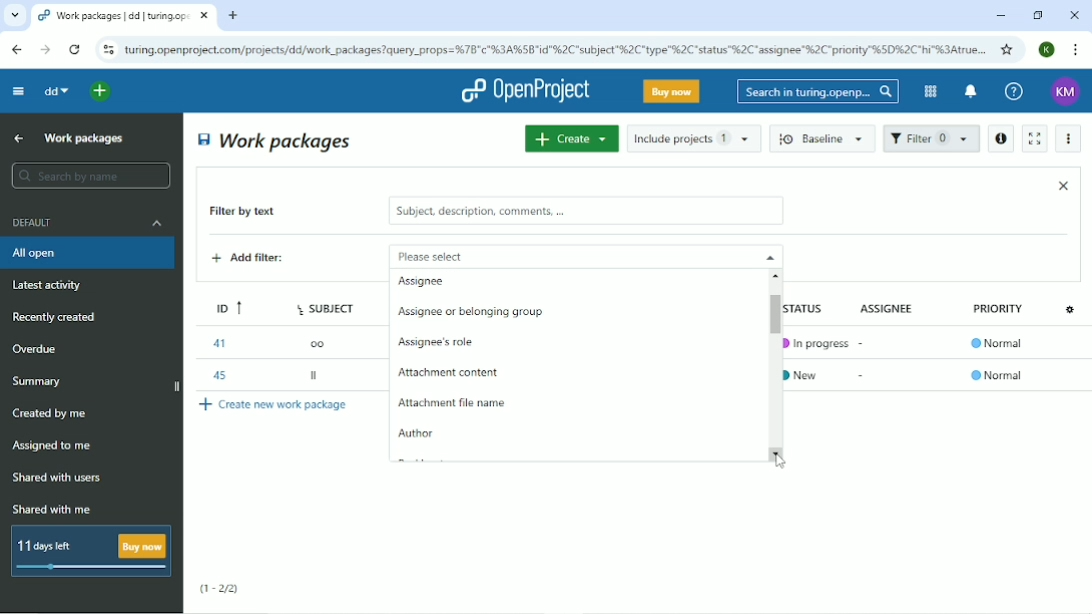 The width and height of the screenshot is (1092, 614). What do you see at coordinates (263, 260) in the screenshot?
I see `Add filter` at bounding box center [263, 260].